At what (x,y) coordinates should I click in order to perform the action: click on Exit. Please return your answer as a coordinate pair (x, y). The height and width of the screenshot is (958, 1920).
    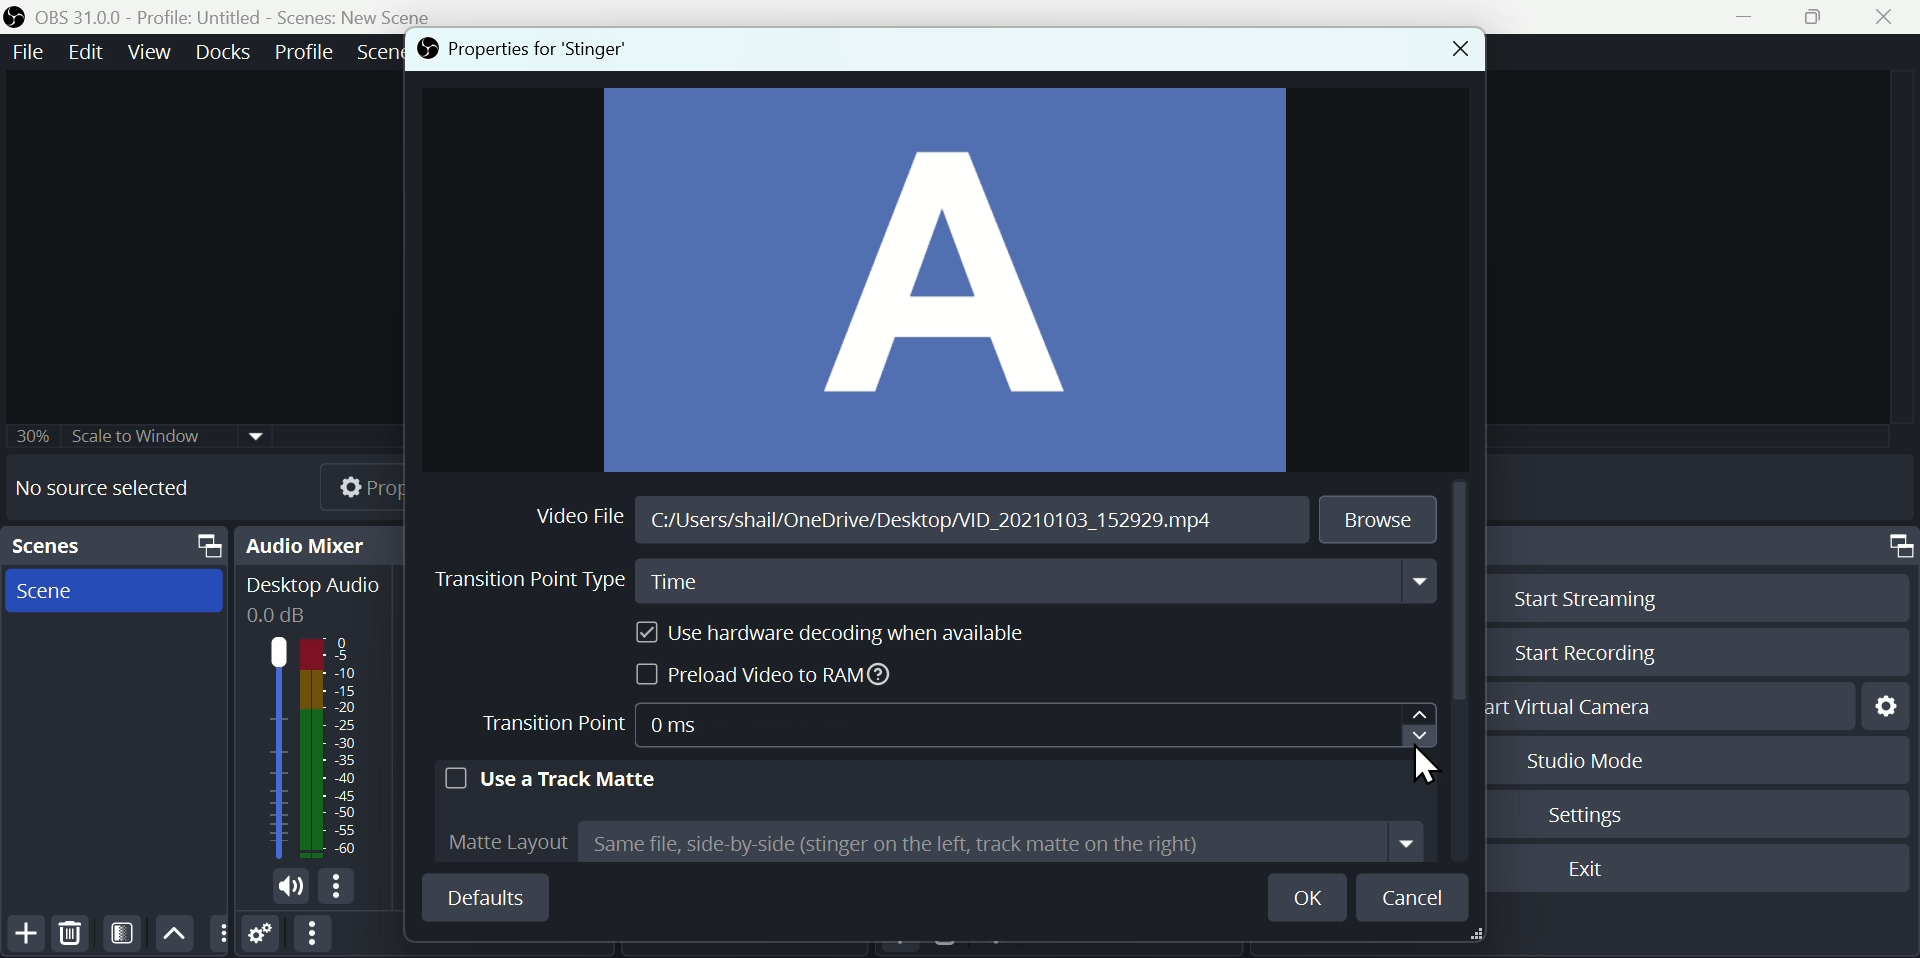
    Looking at the image, I should click on (1590, 871).